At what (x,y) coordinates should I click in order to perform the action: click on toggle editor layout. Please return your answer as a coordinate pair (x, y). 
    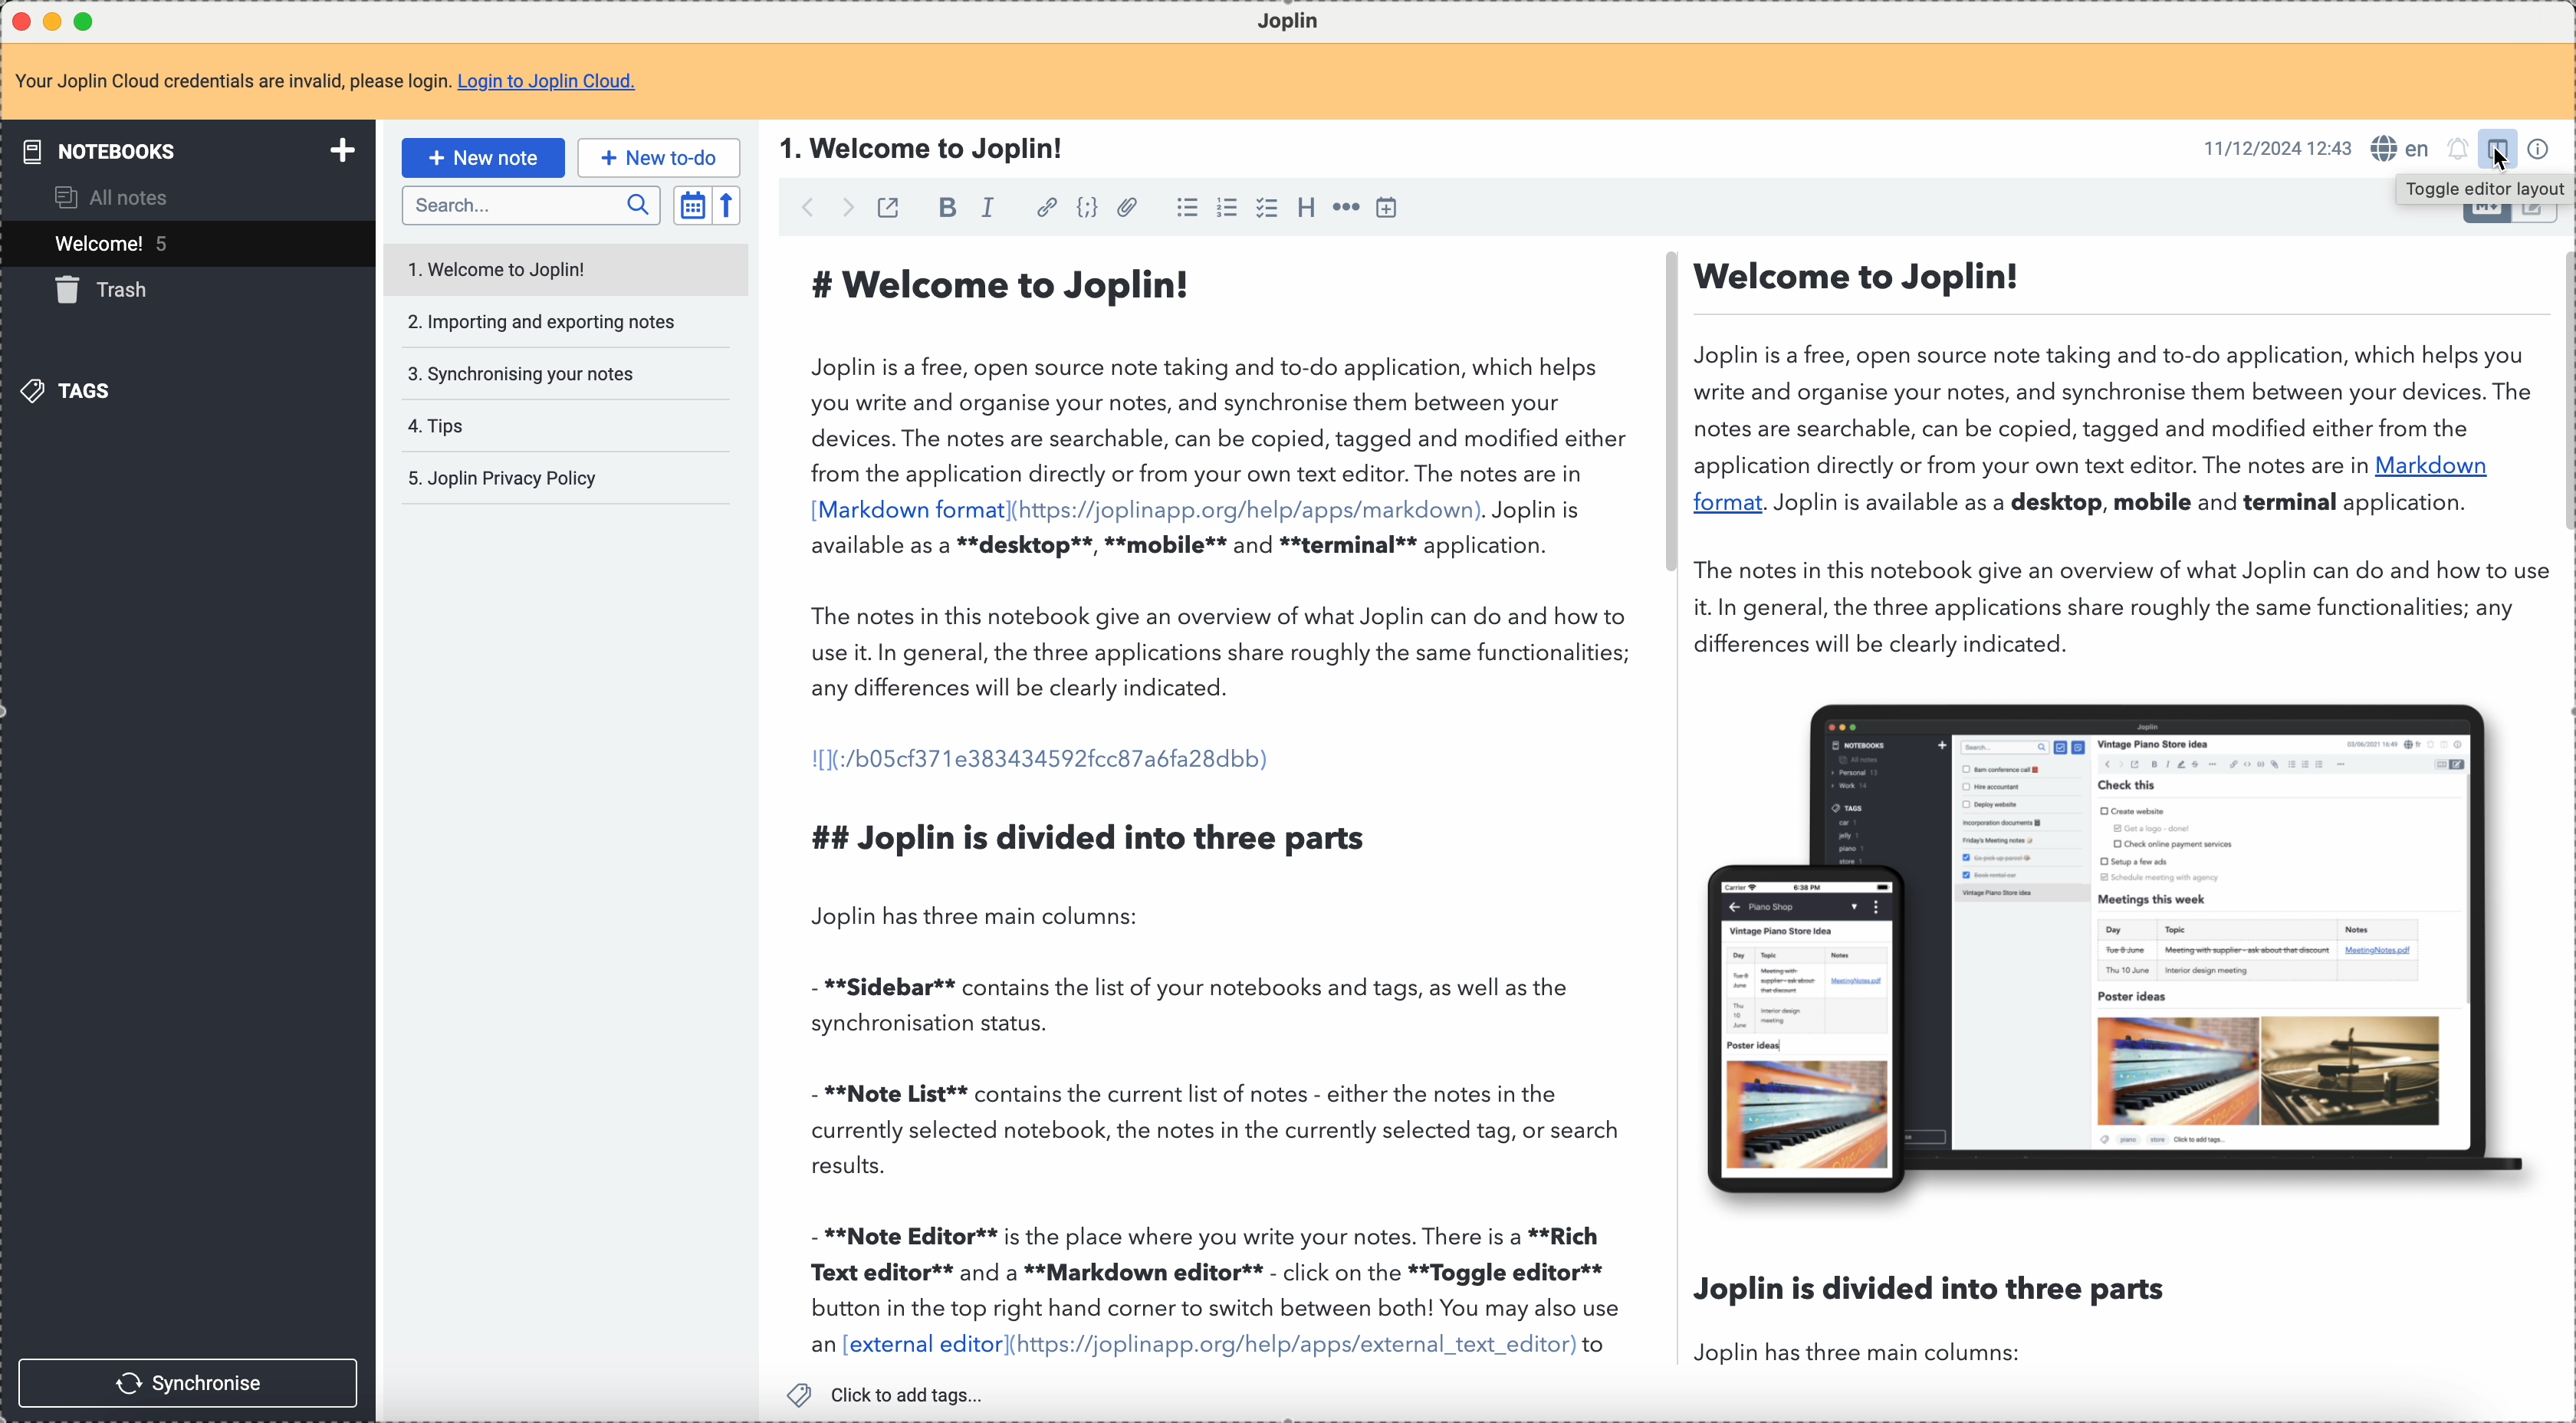
    Looking at the image, I should click on (2481, 189).